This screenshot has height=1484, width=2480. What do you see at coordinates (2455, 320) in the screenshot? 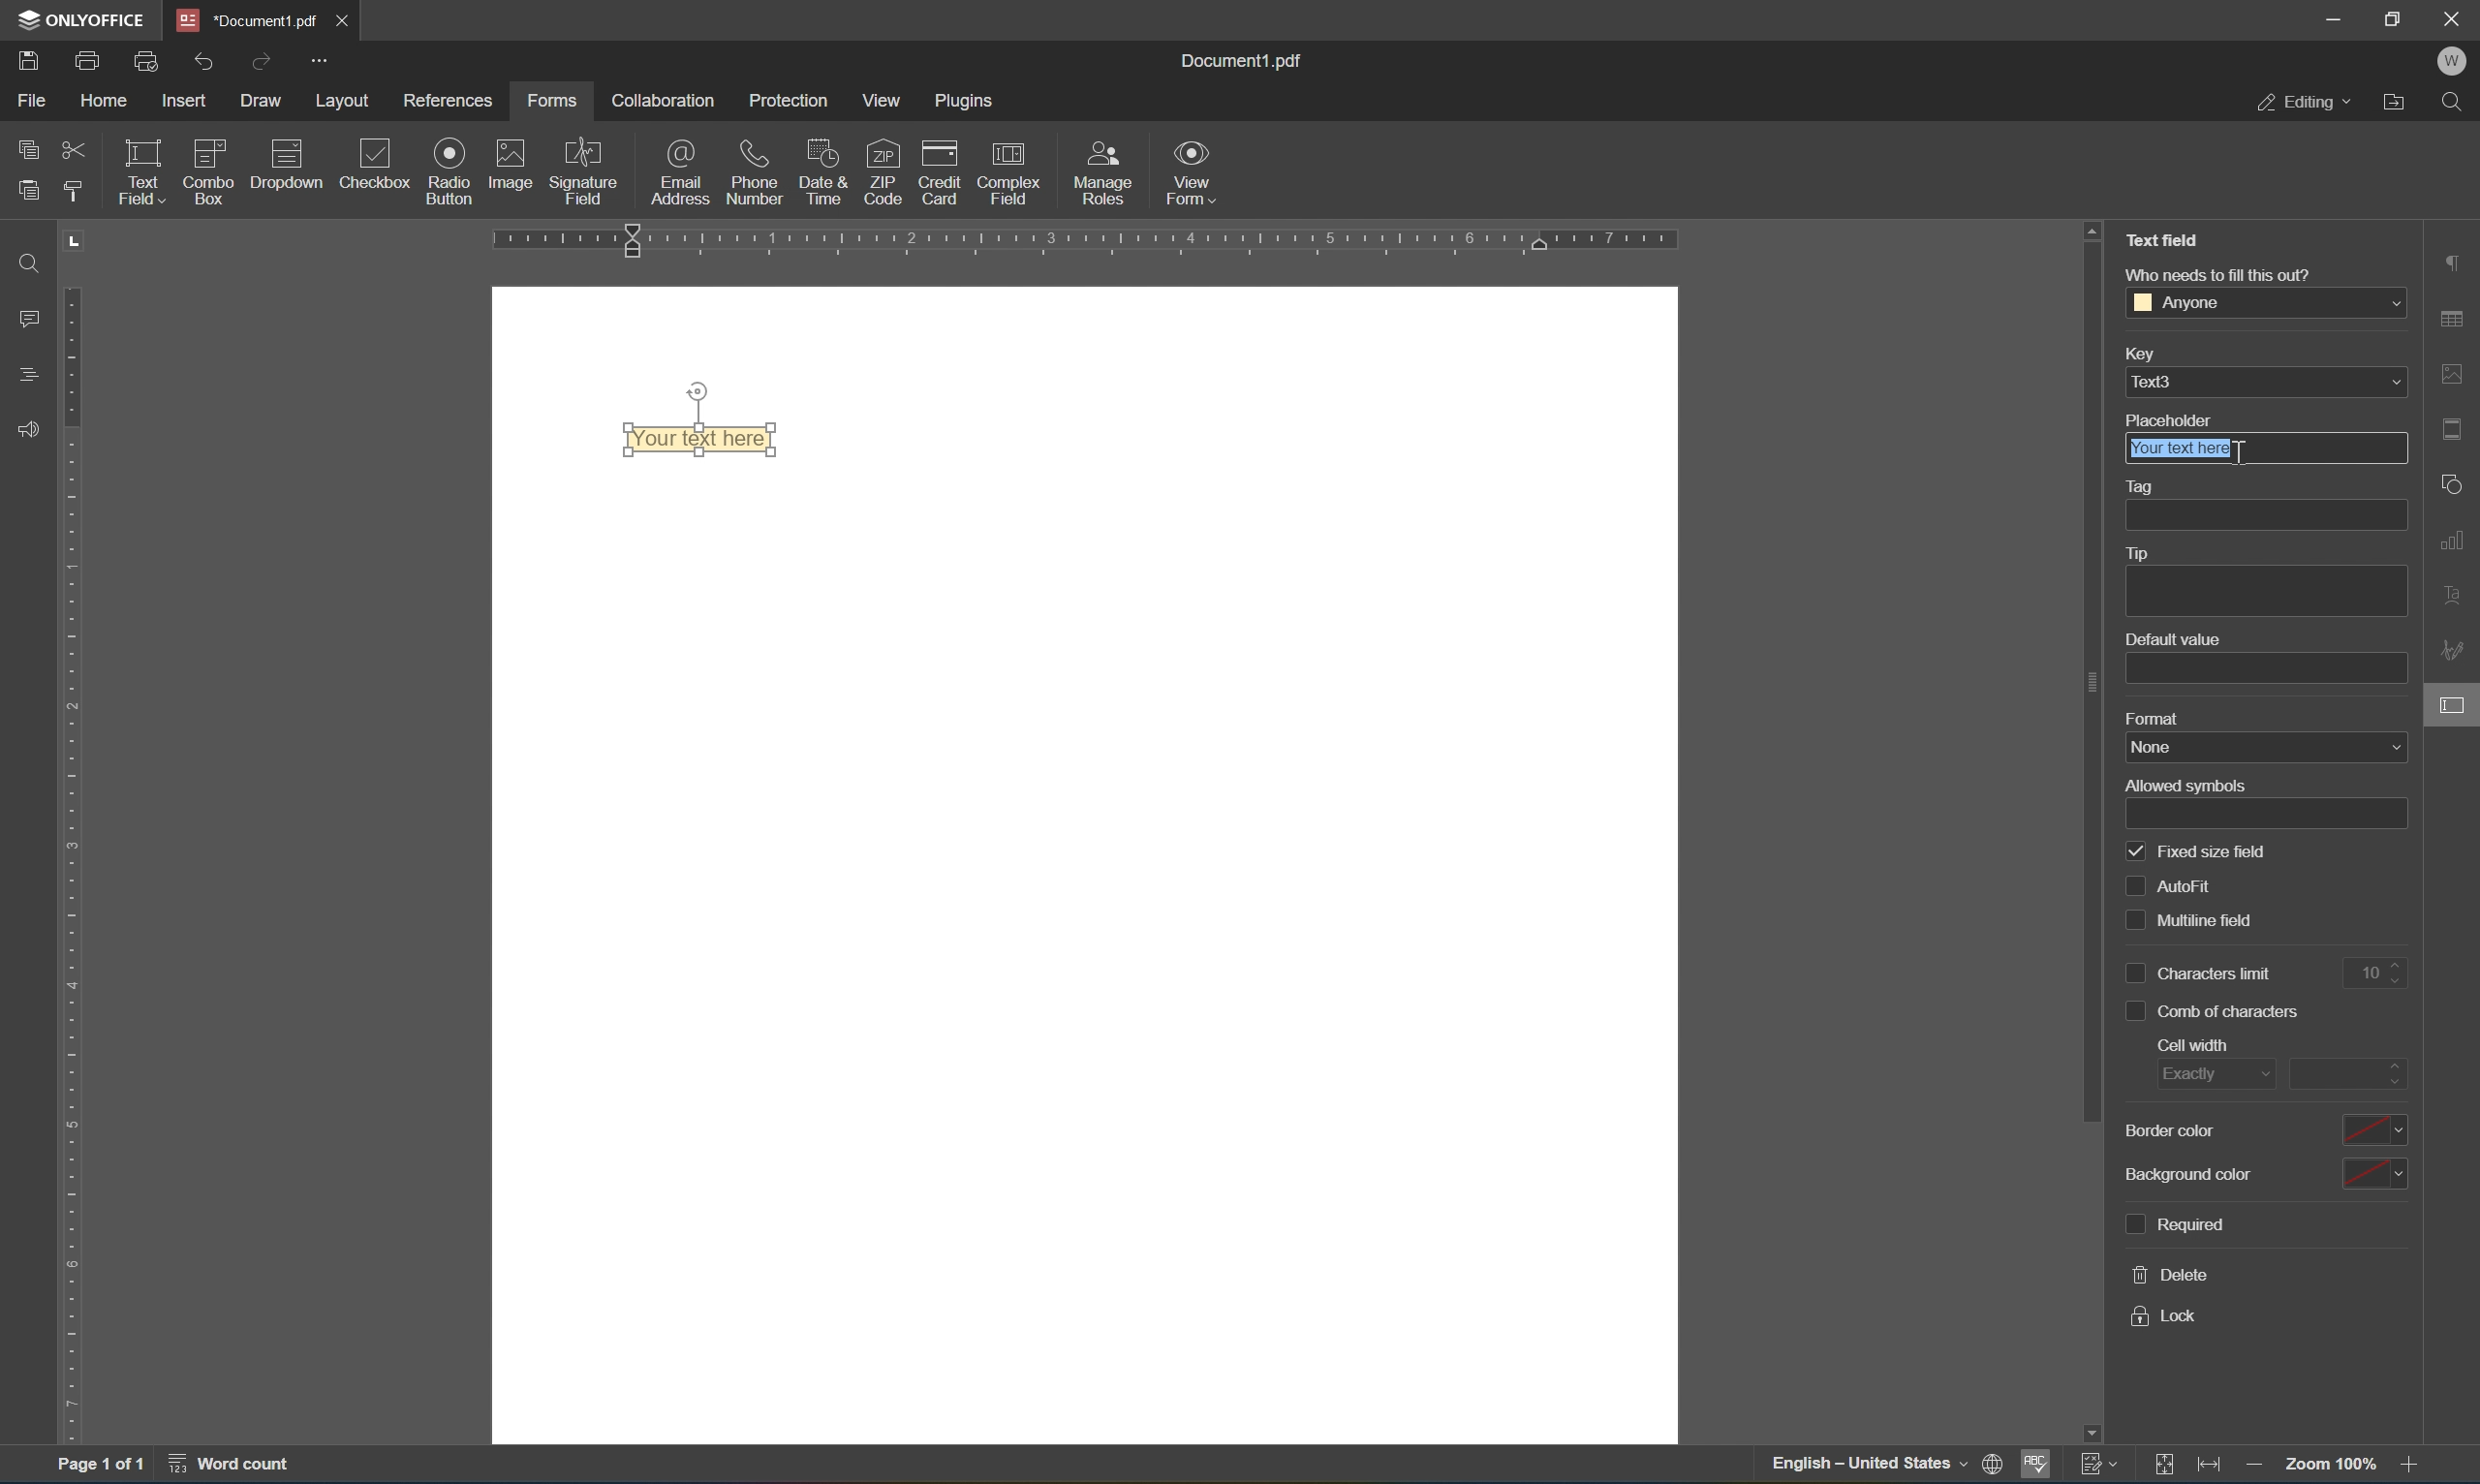
I see `table settings` at bounding box center [2455, 320].